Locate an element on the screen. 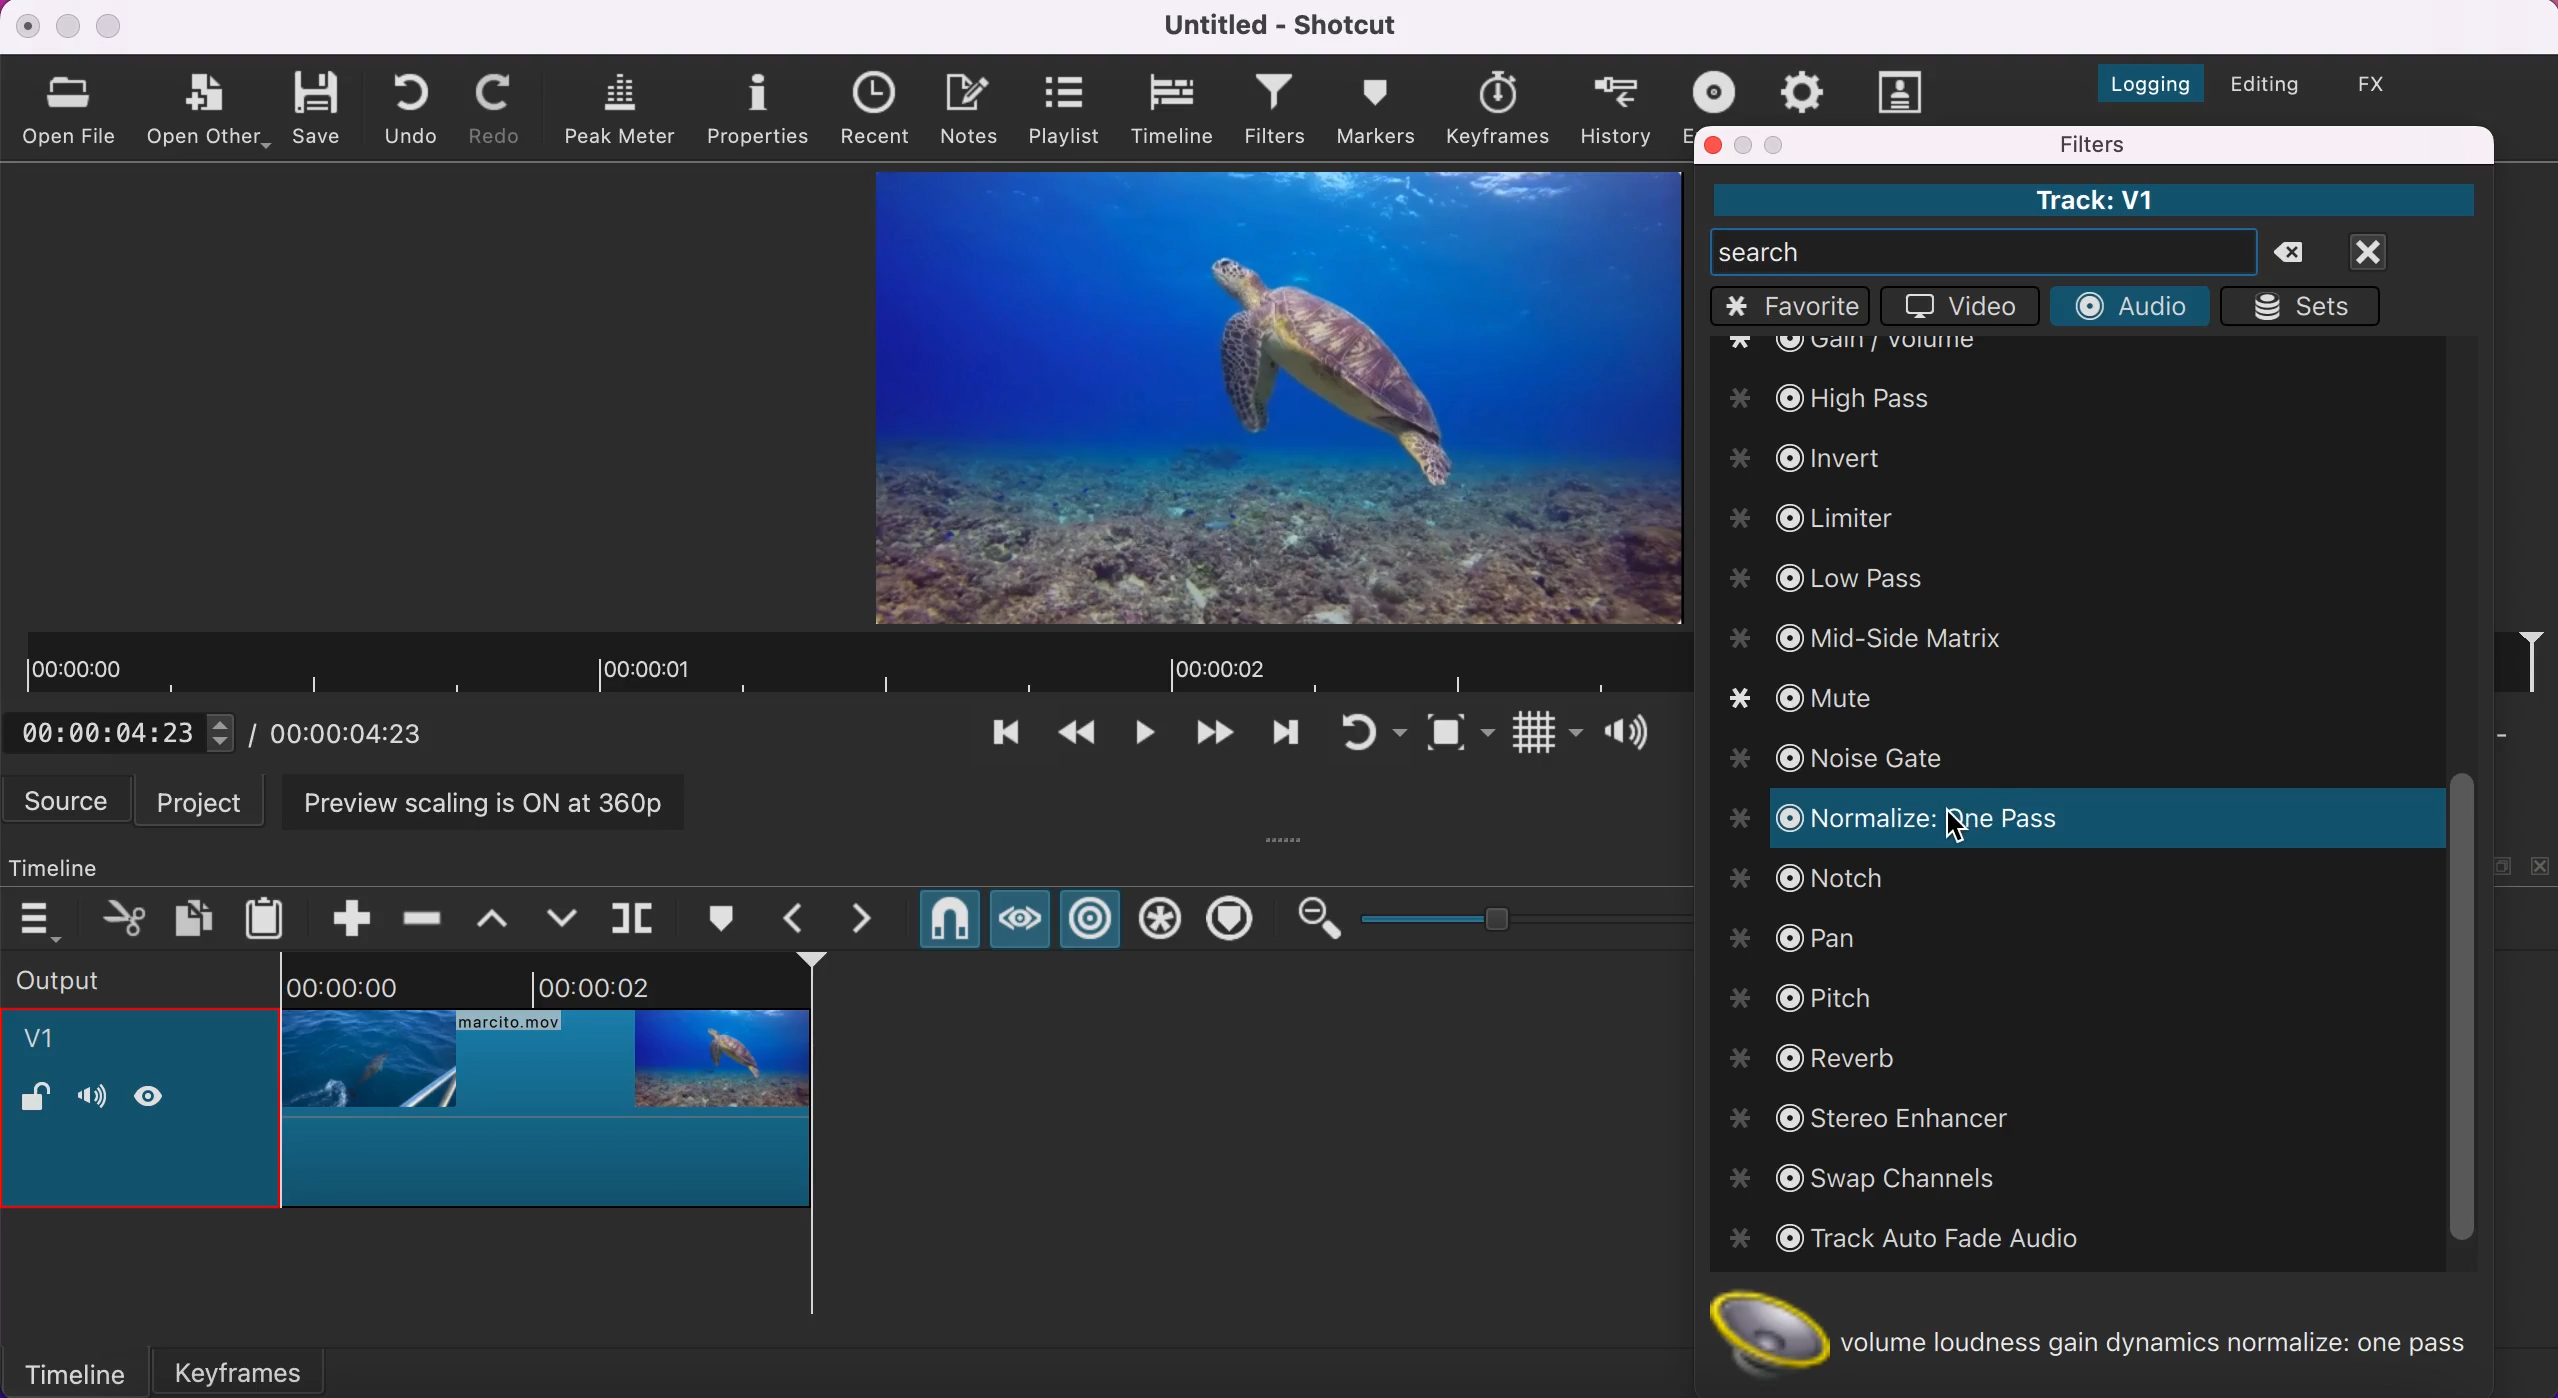  total duration is located at coordinates (358, 733).